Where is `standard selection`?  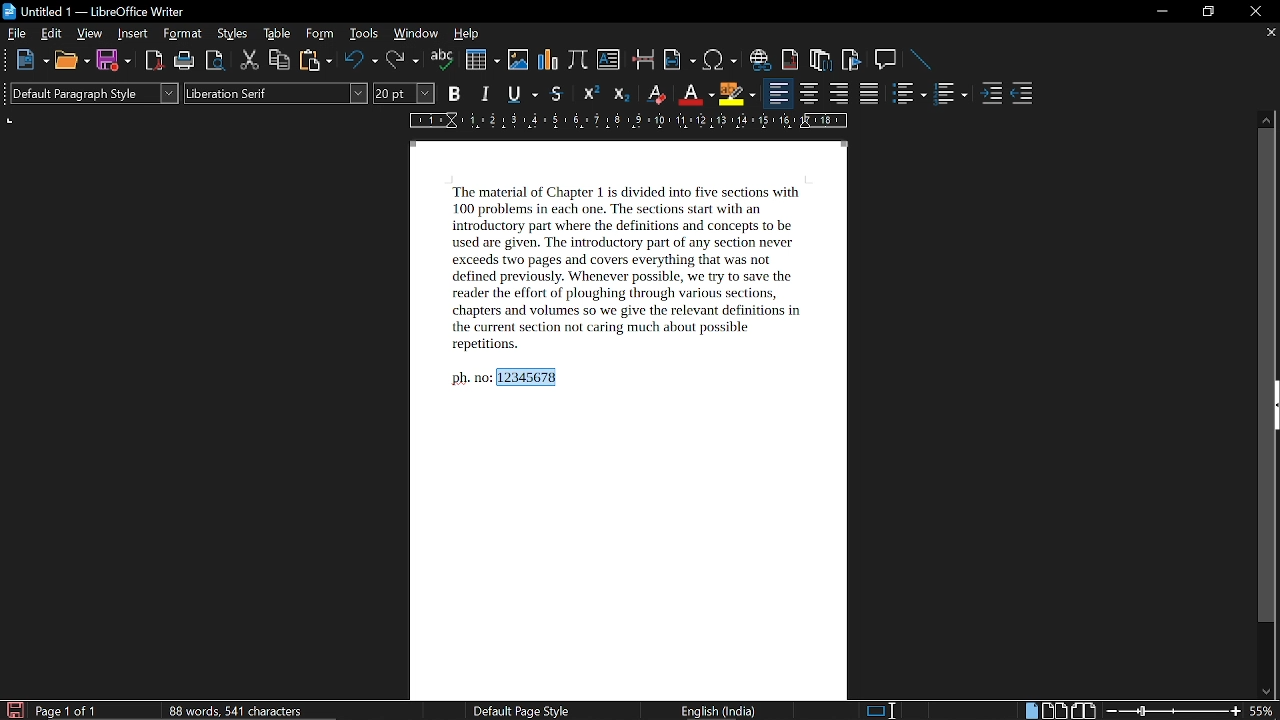 standard selection is located at coordinates (880, 709).